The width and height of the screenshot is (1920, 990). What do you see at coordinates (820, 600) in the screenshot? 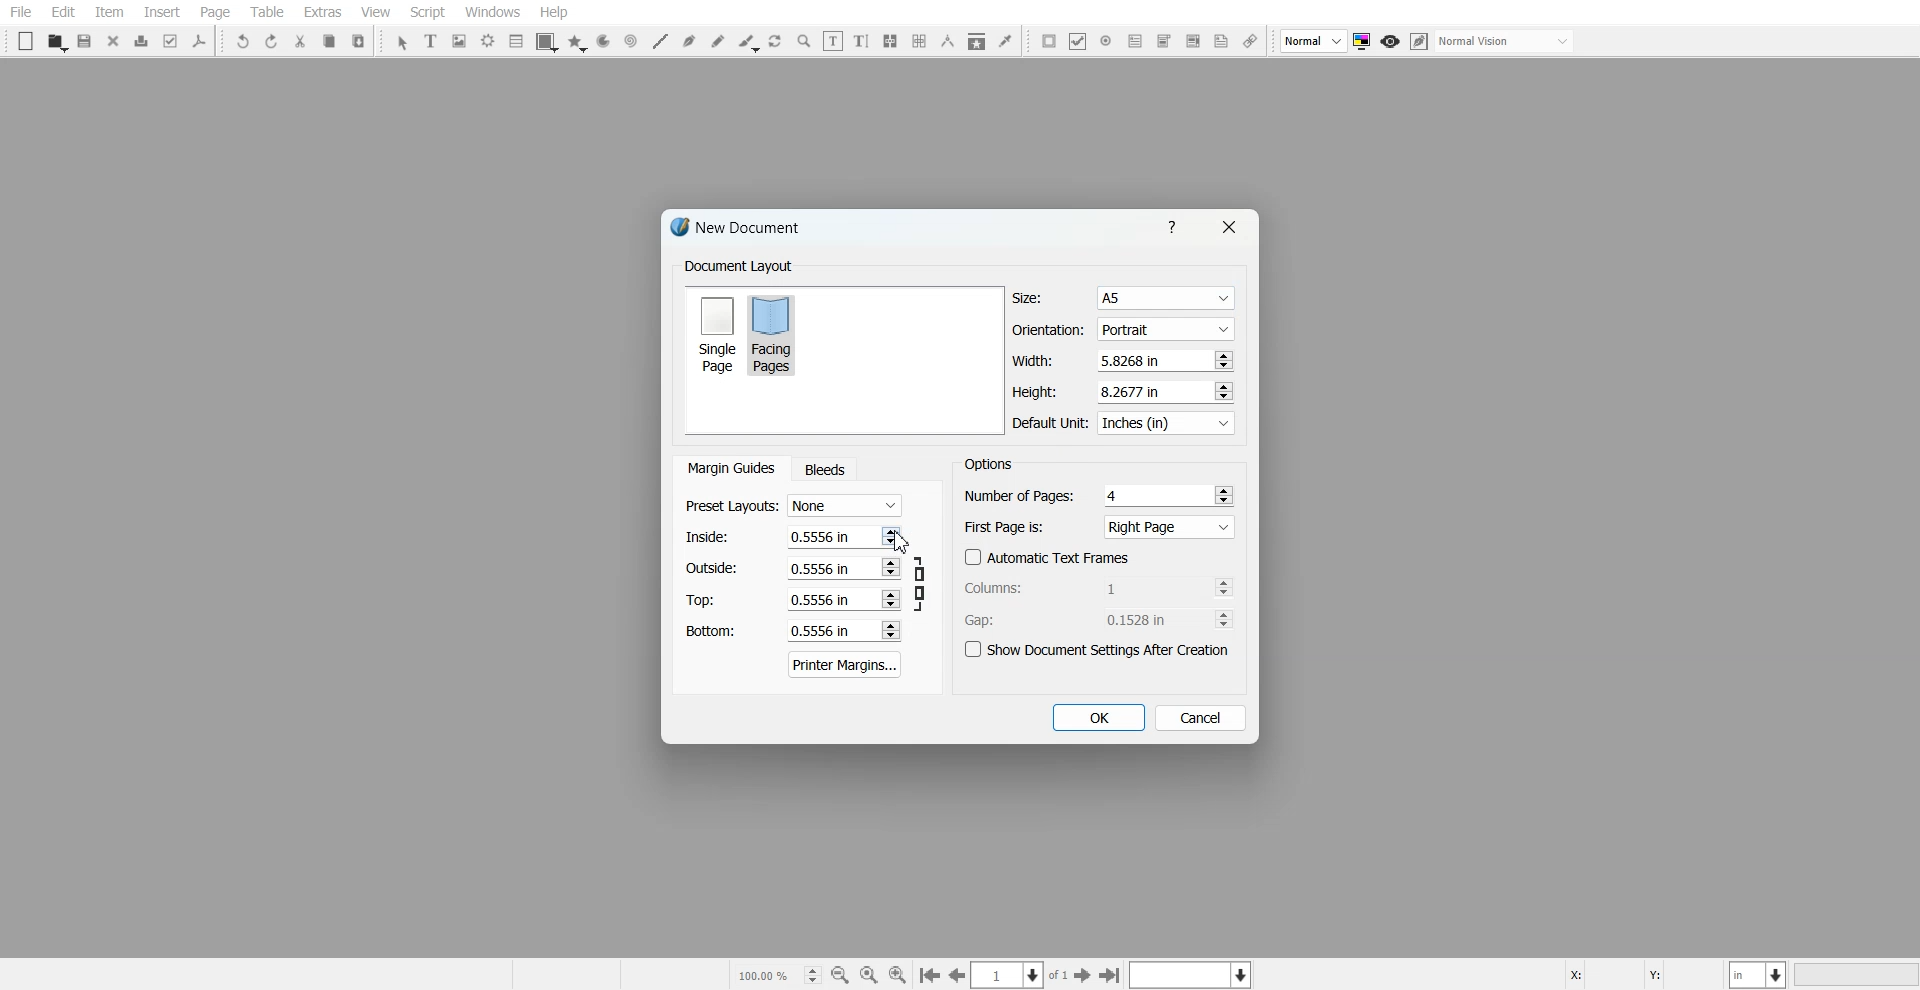
I see `0.5556 in` at bounding box center [820, 600].